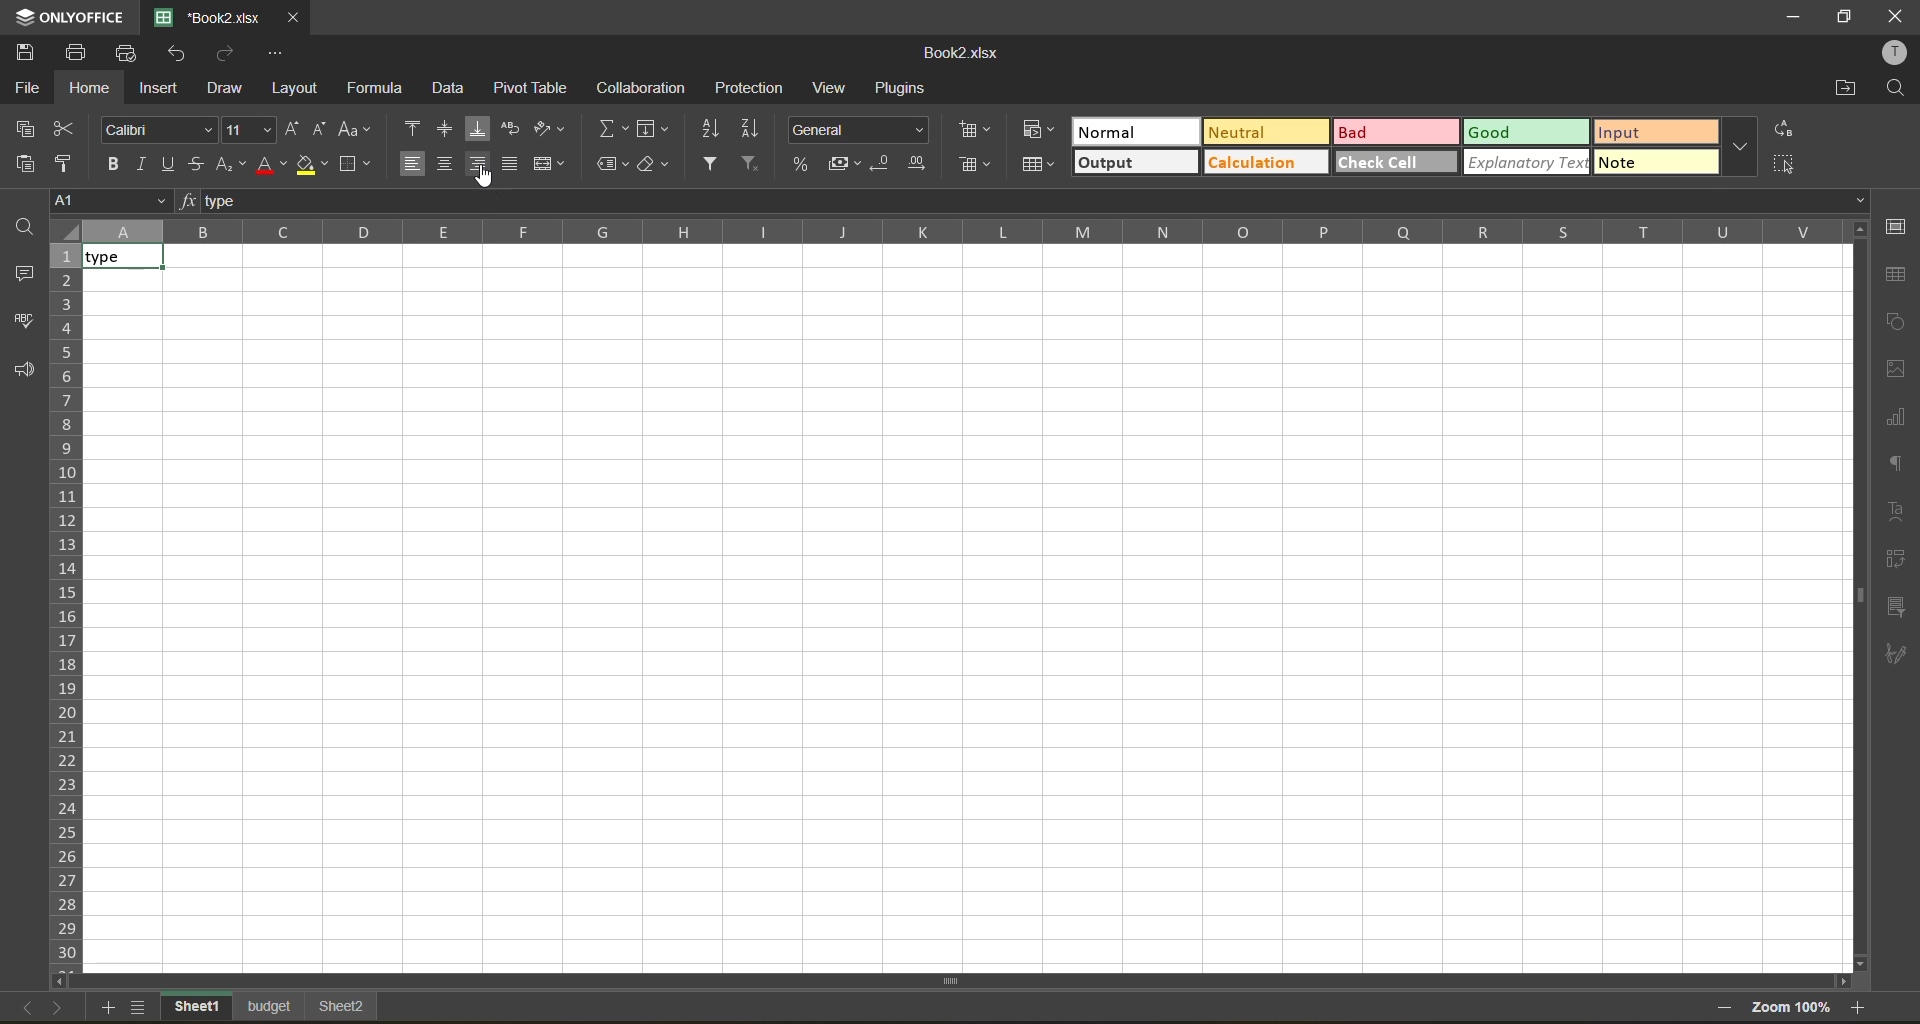  What do you see at coordinates (483, 129) in the screenshot?
I see `align bottom` at bounding box center [483, 129].